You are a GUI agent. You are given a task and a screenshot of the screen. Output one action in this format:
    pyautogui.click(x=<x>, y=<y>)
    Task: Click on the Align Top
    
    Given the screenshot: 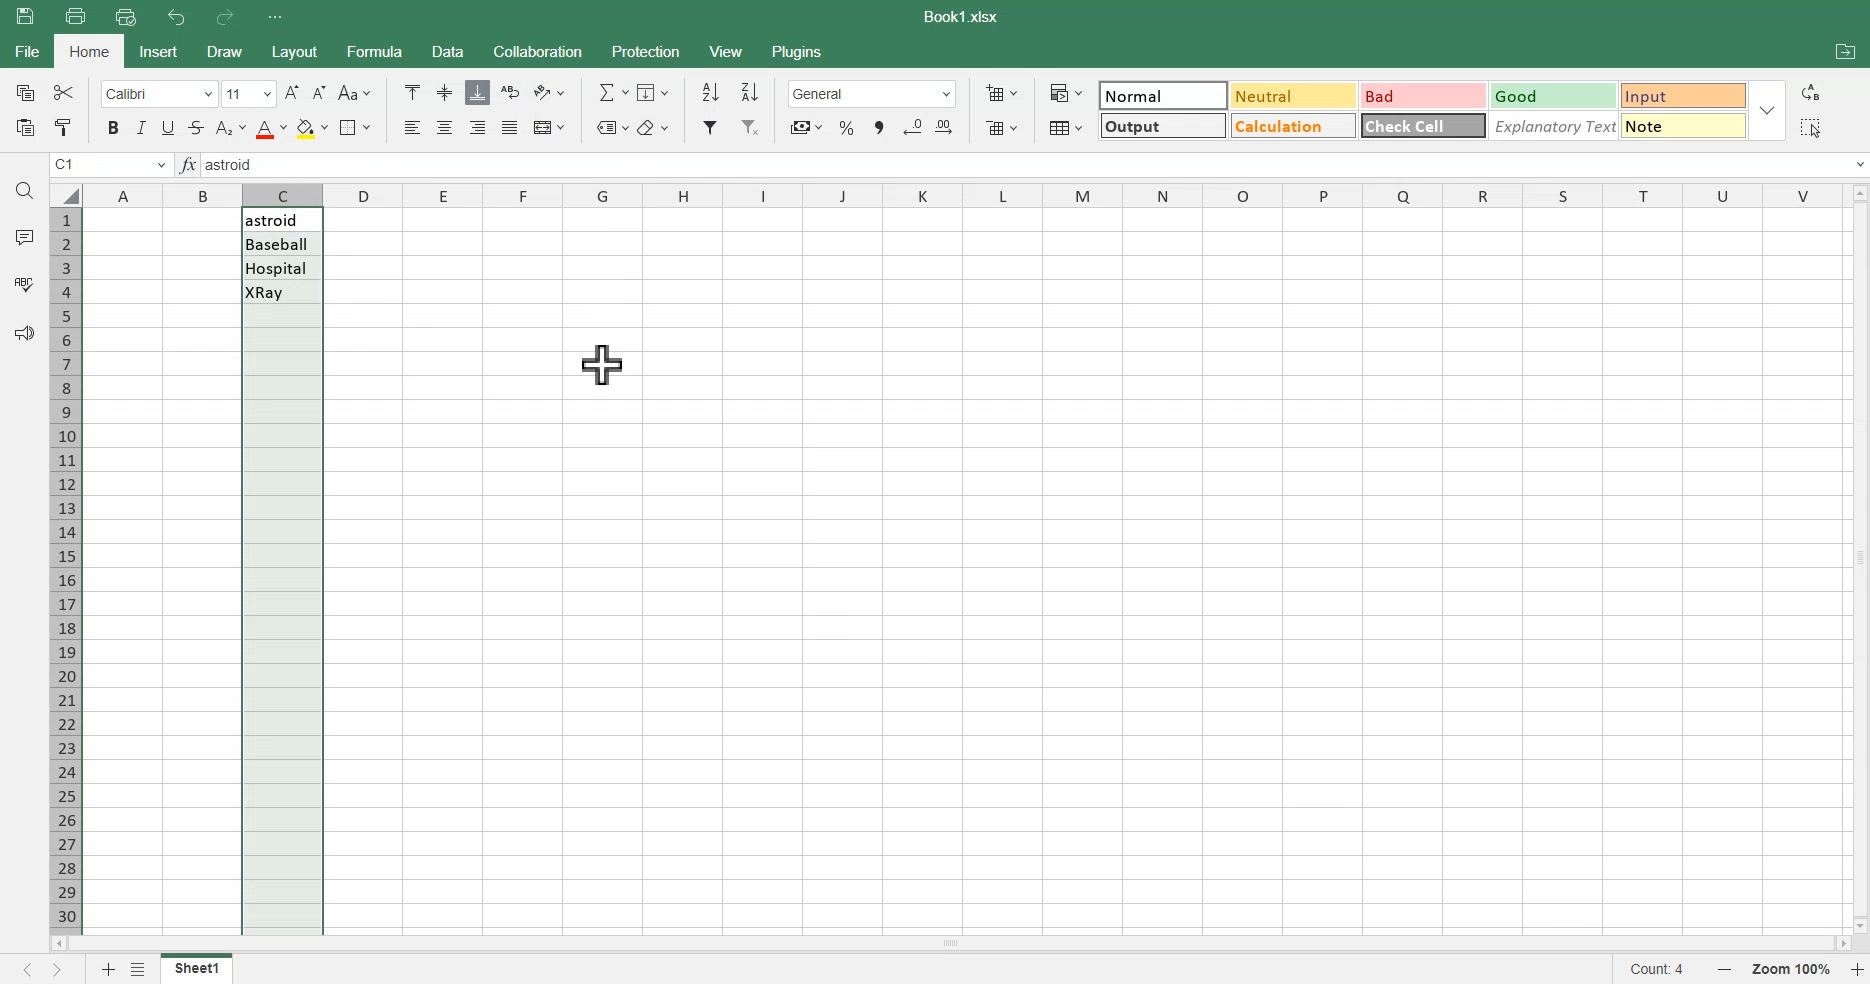 What is the action you would take?
    pyautogui.click(x=412, y=92)
    